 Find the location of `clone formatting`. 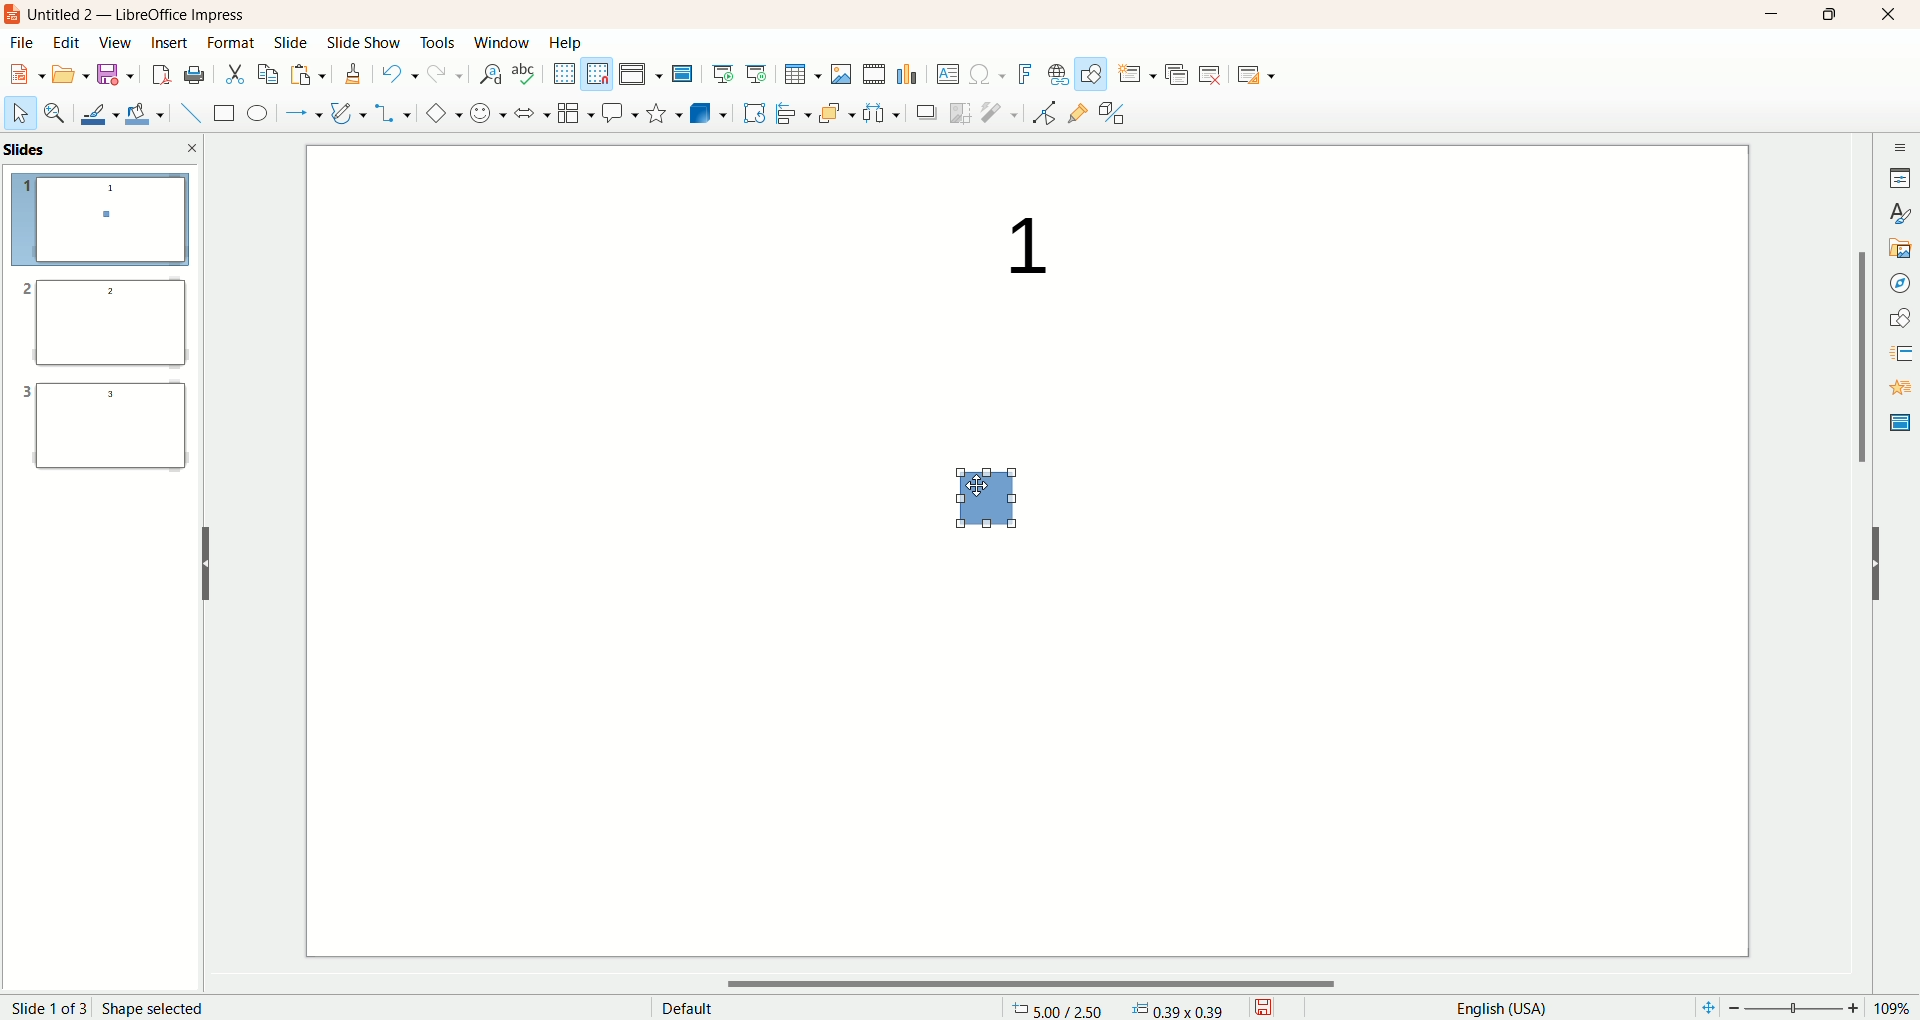

clone formatting is located at coordinates (351, 75).